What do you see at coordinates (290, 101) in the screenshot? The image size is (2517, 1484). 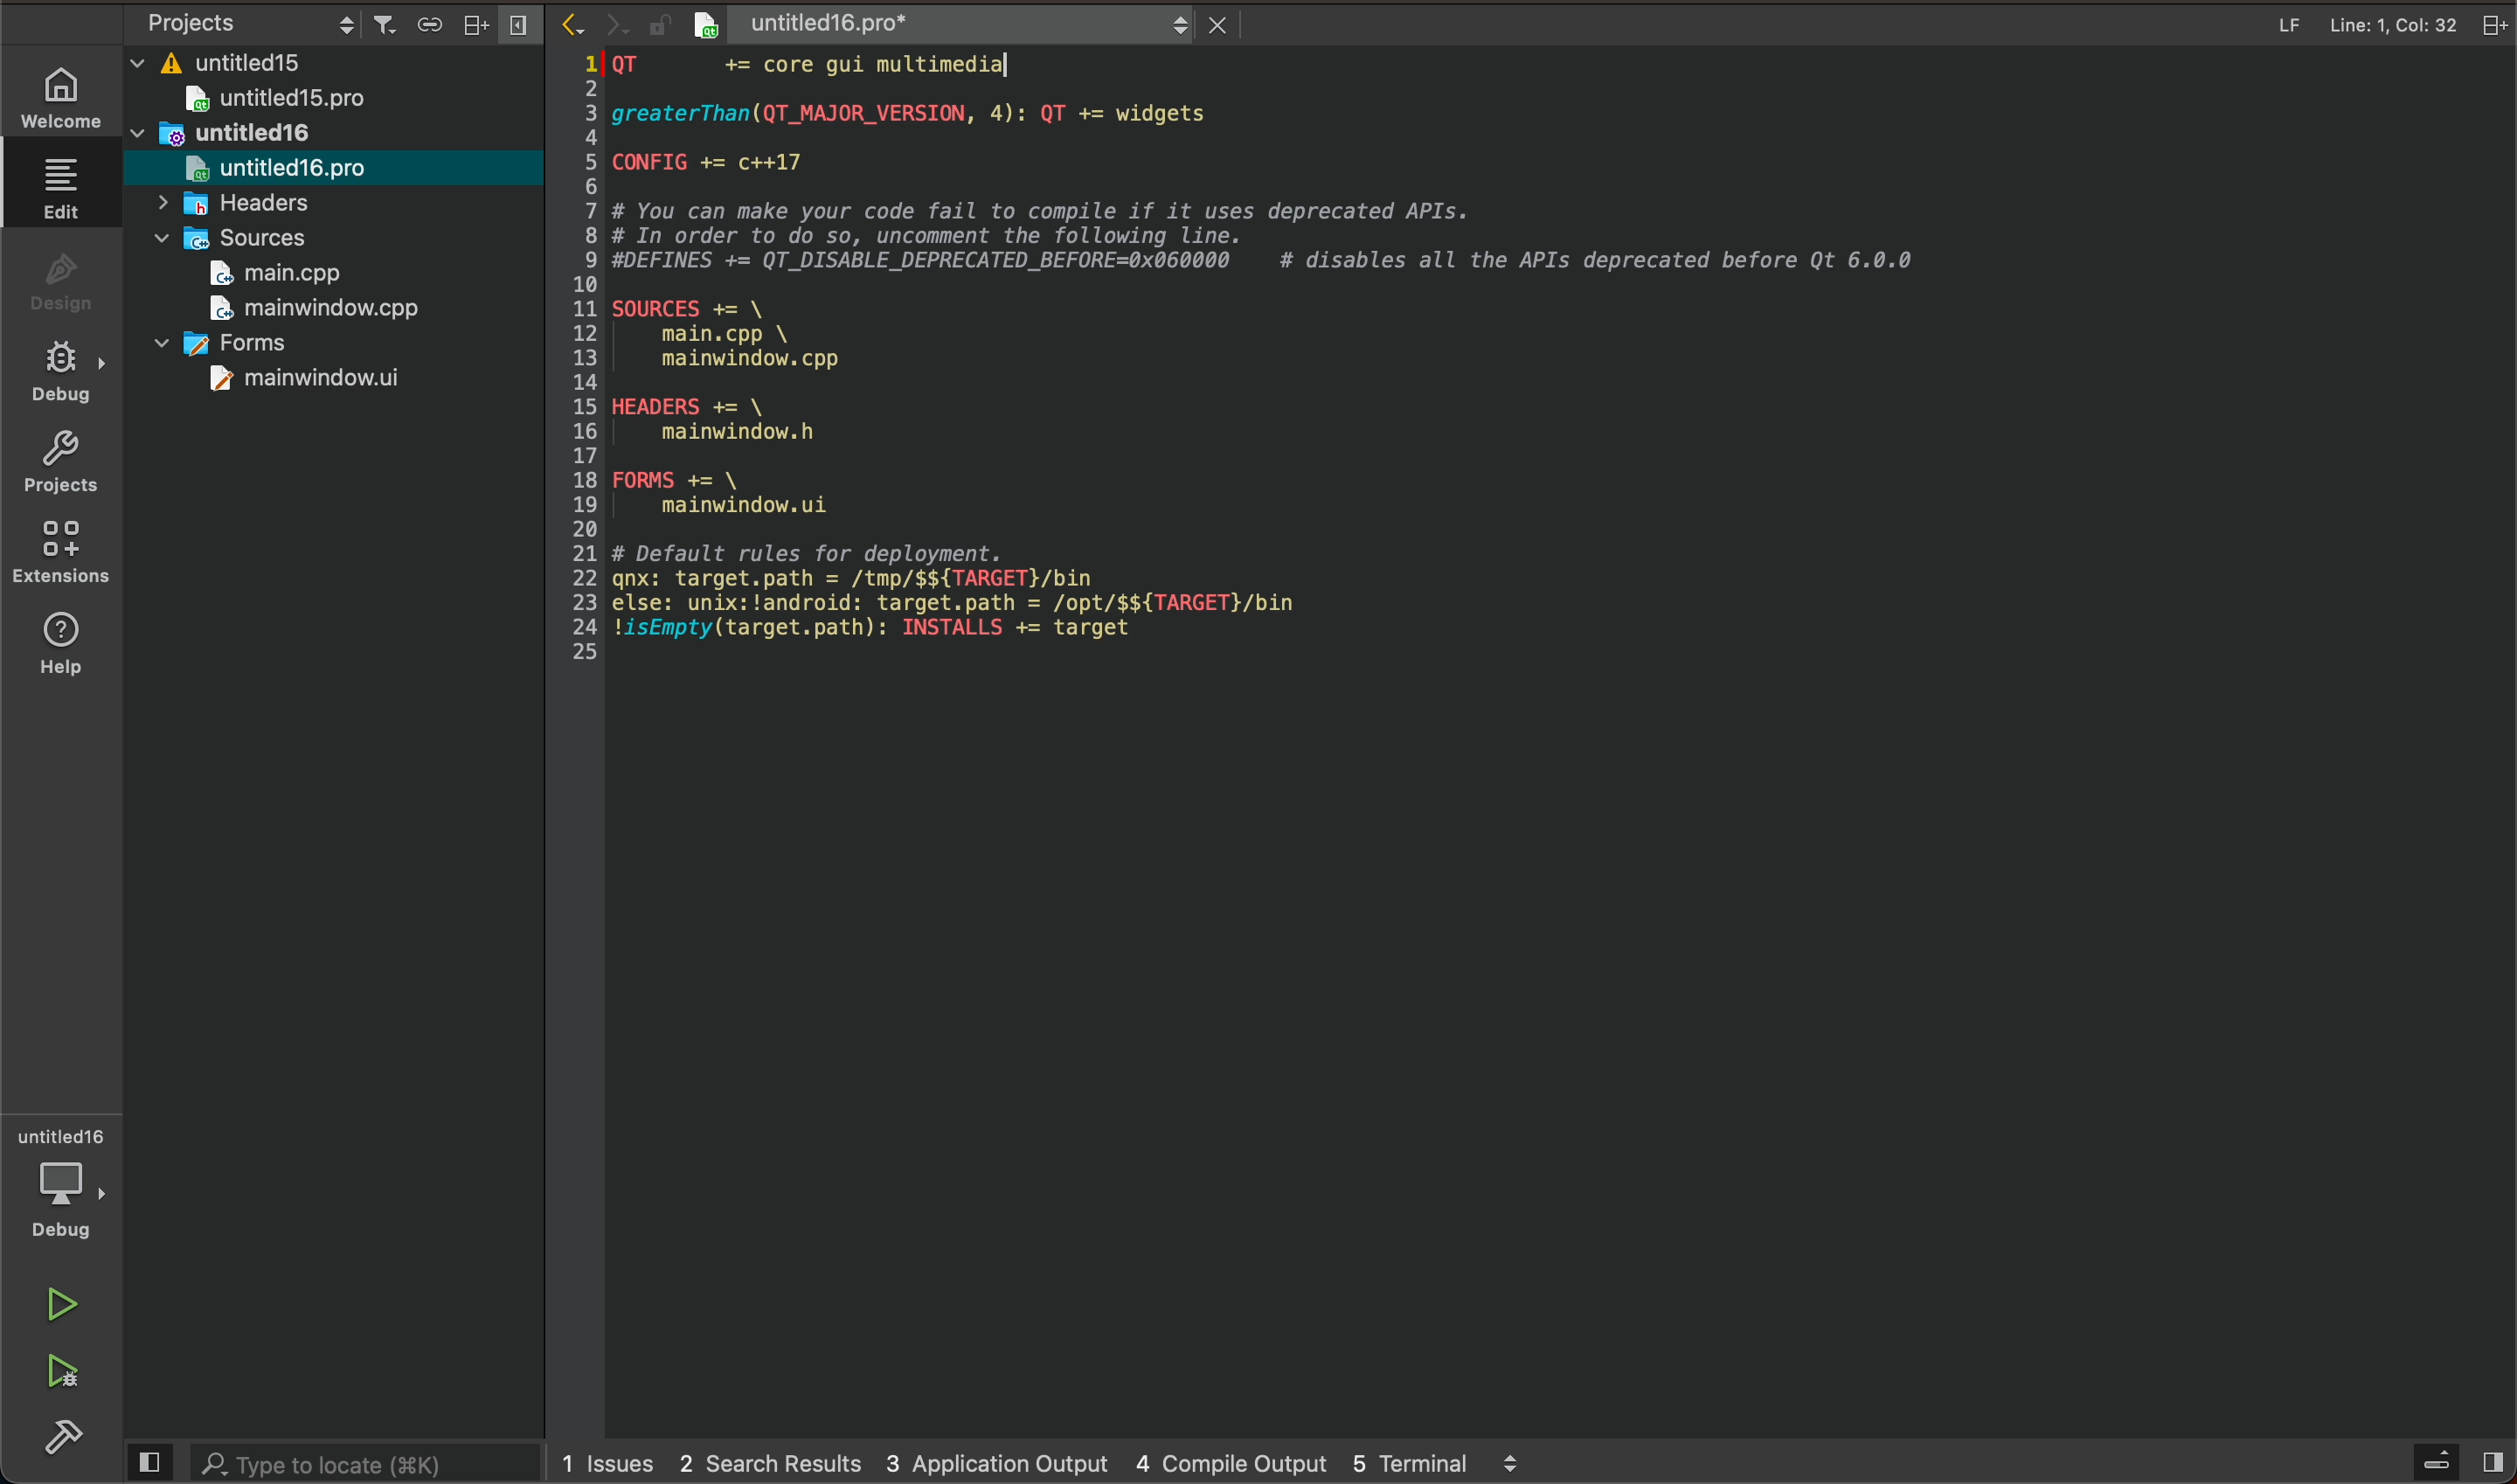 I see `untitled15pro` at bounding box center [290, 101].